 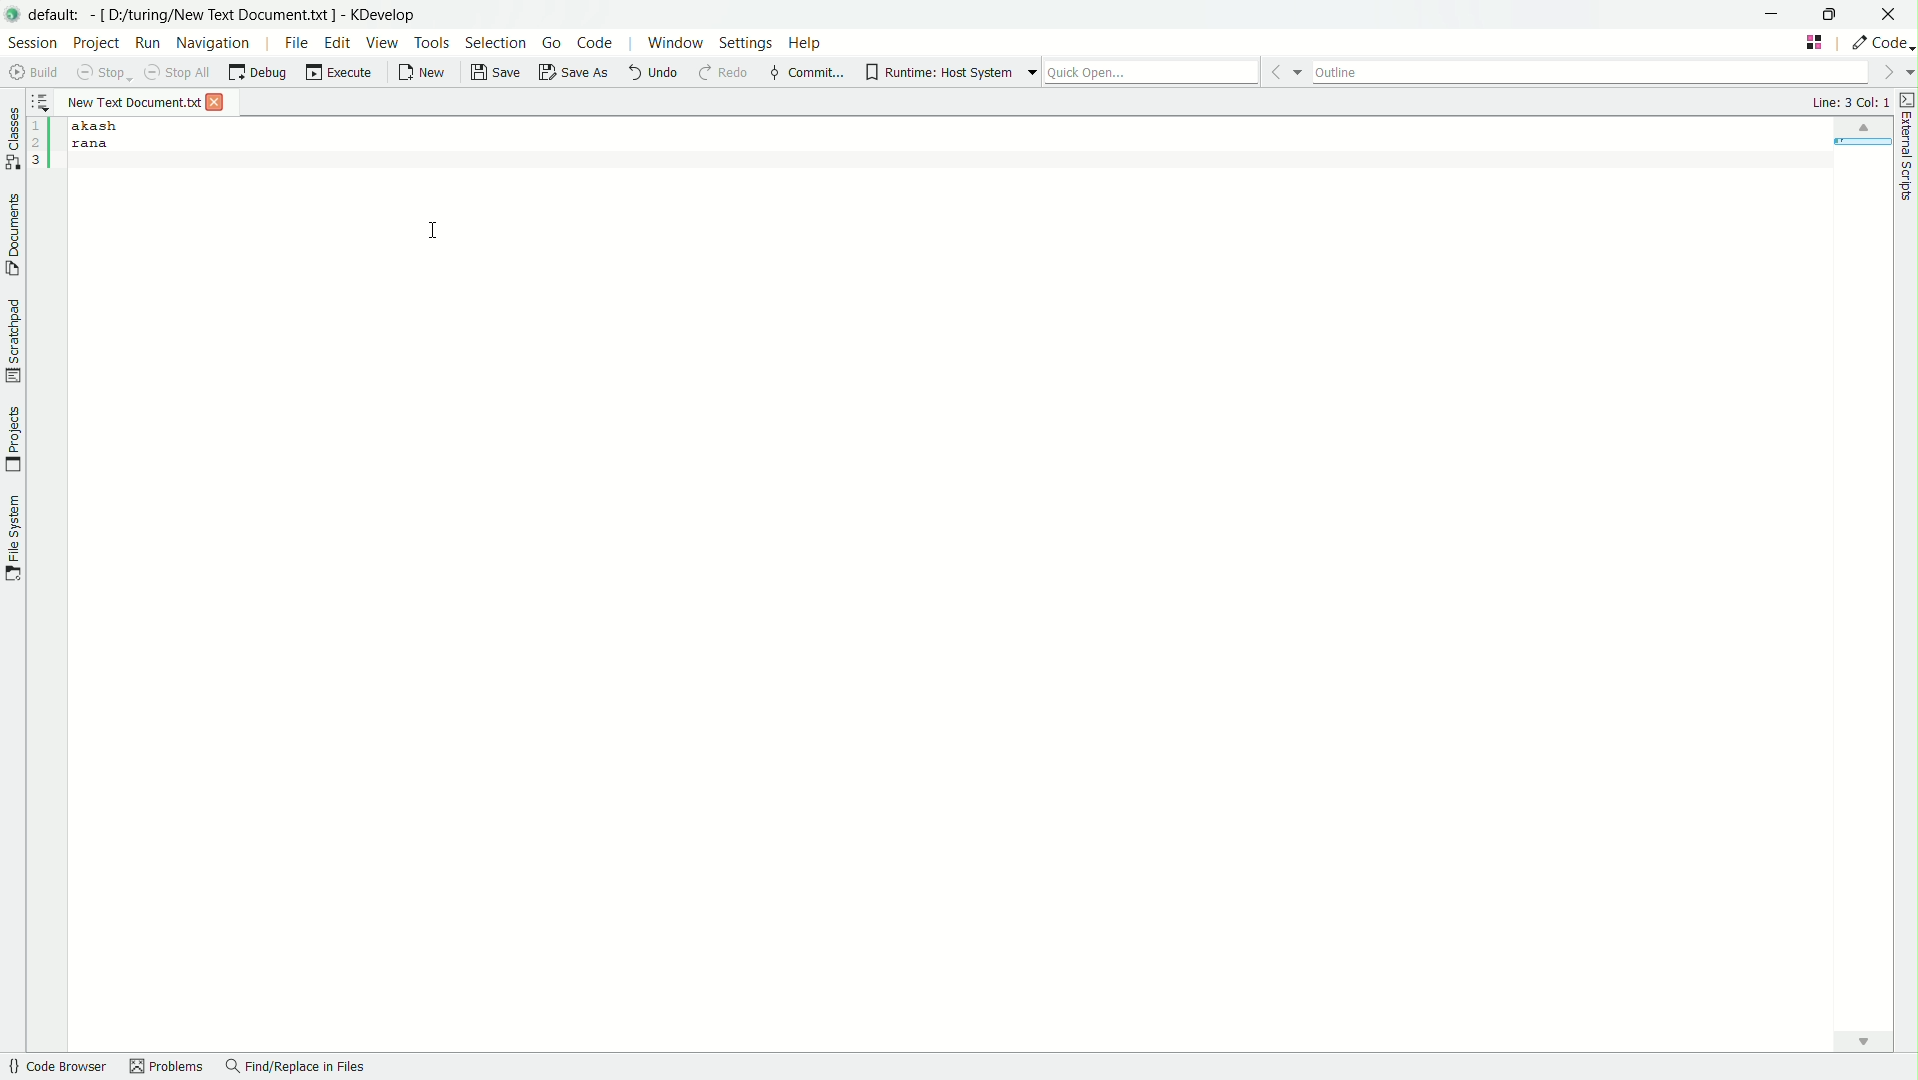 I want to click on quick open, so click(x=1150, y=70).